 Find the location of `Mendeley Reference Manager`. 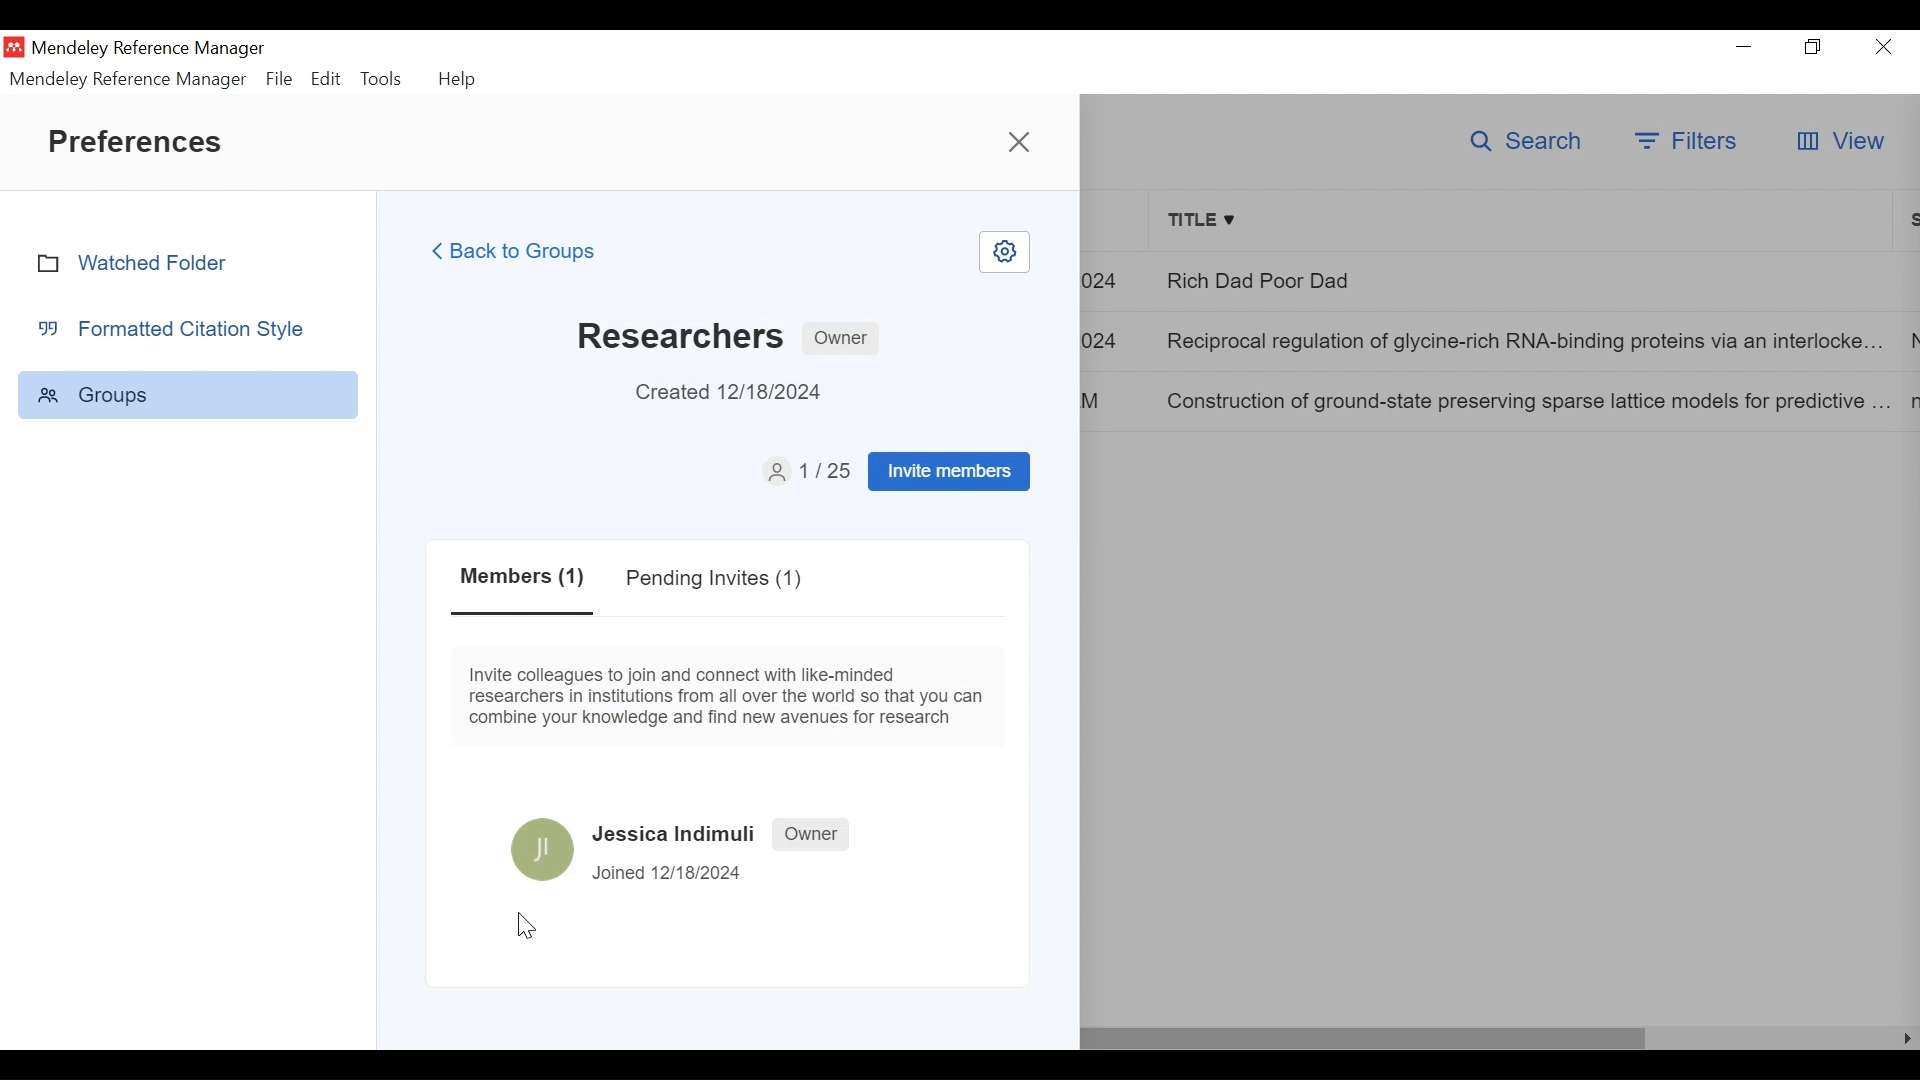

Mendeley Reference Manager is located at coordinates (148, 48).